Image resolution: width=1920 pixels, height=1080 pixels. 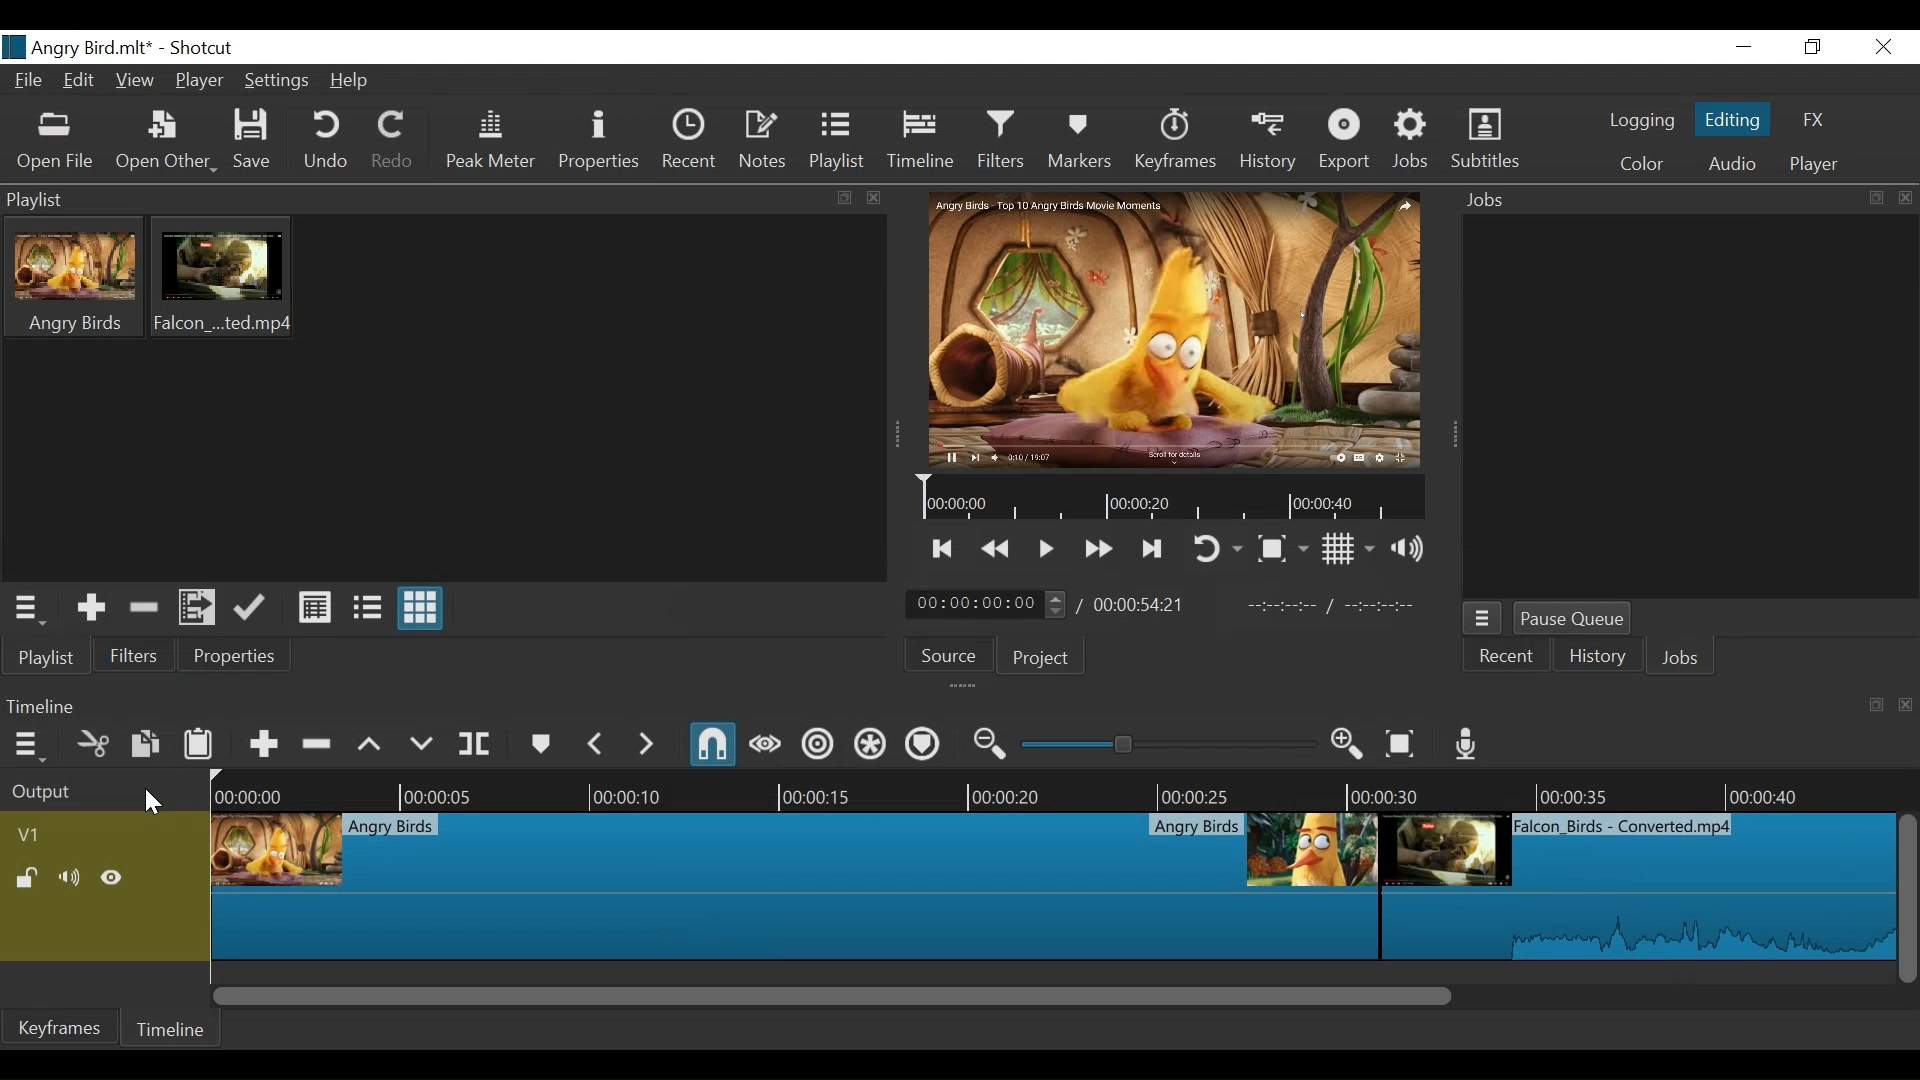 I want to click on Vertical Scroll bar, so click(x=1908, y=901).